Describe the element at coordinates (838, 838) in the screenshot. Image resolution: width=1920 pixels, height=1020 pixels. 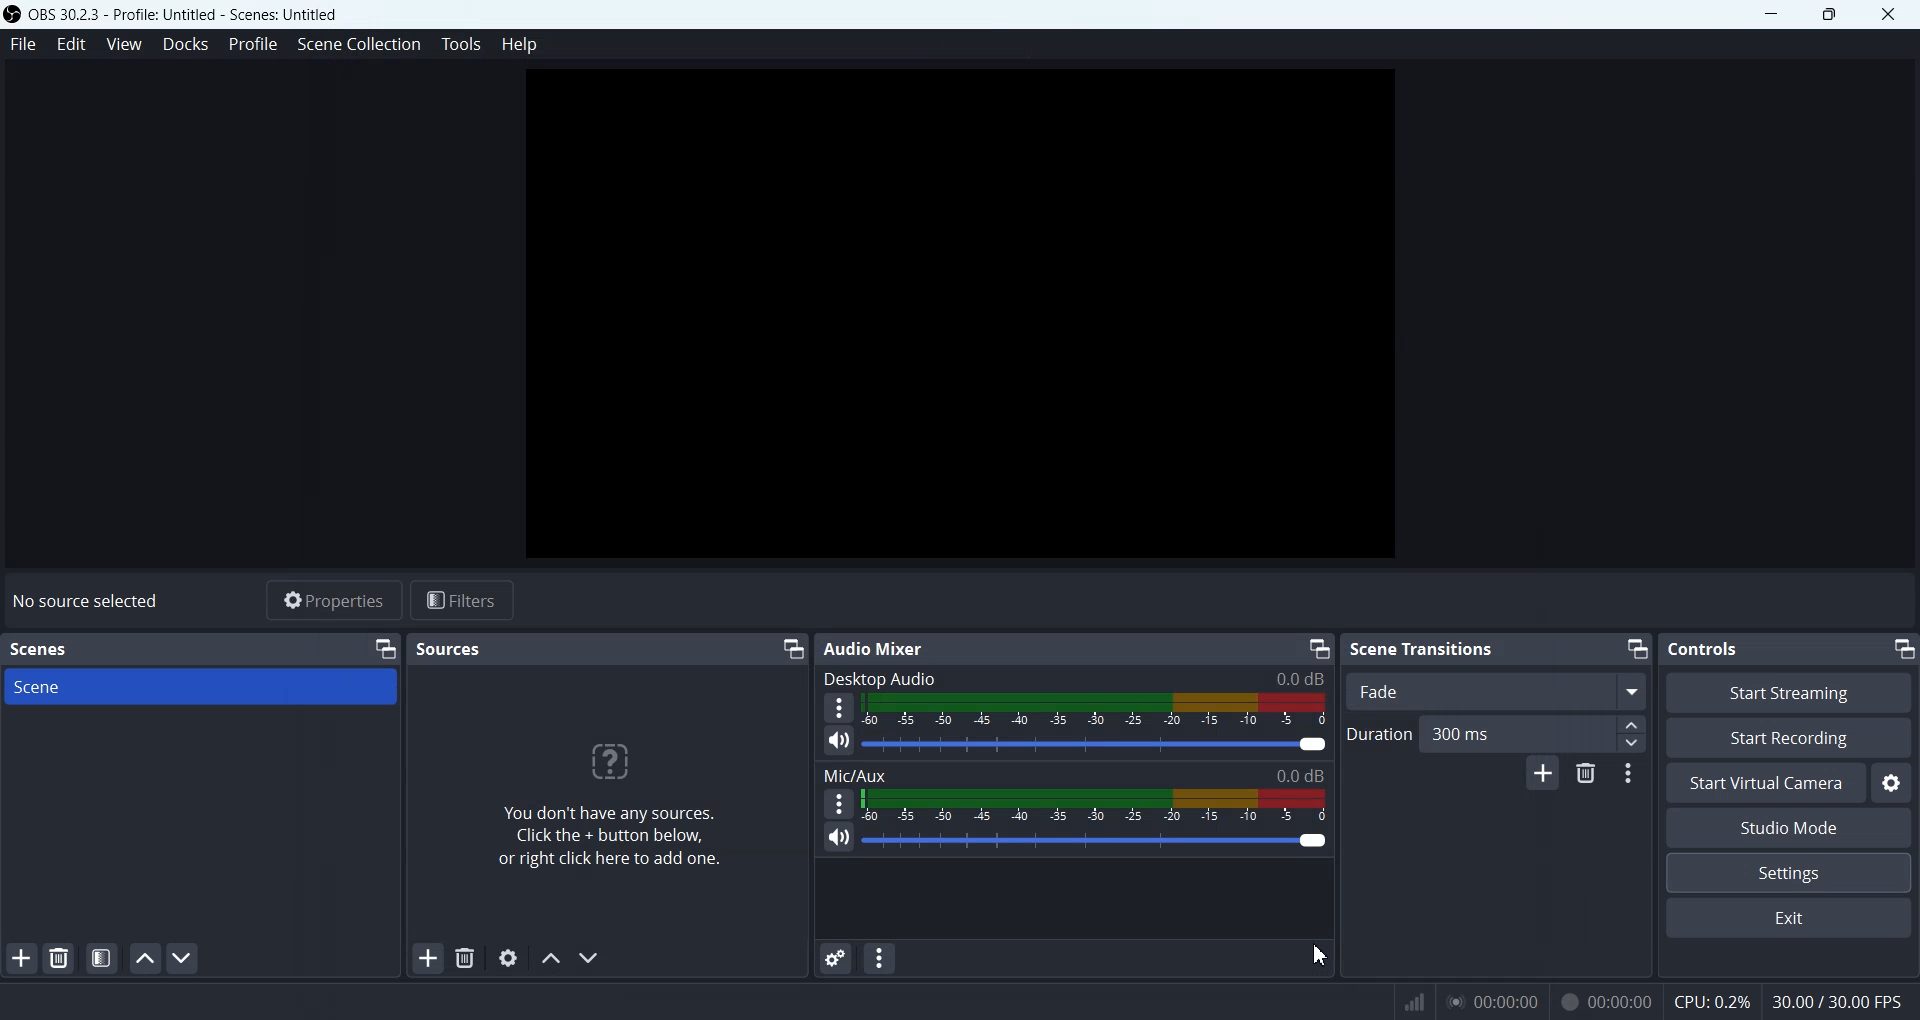
I see `Mute / Unmute` at that location.